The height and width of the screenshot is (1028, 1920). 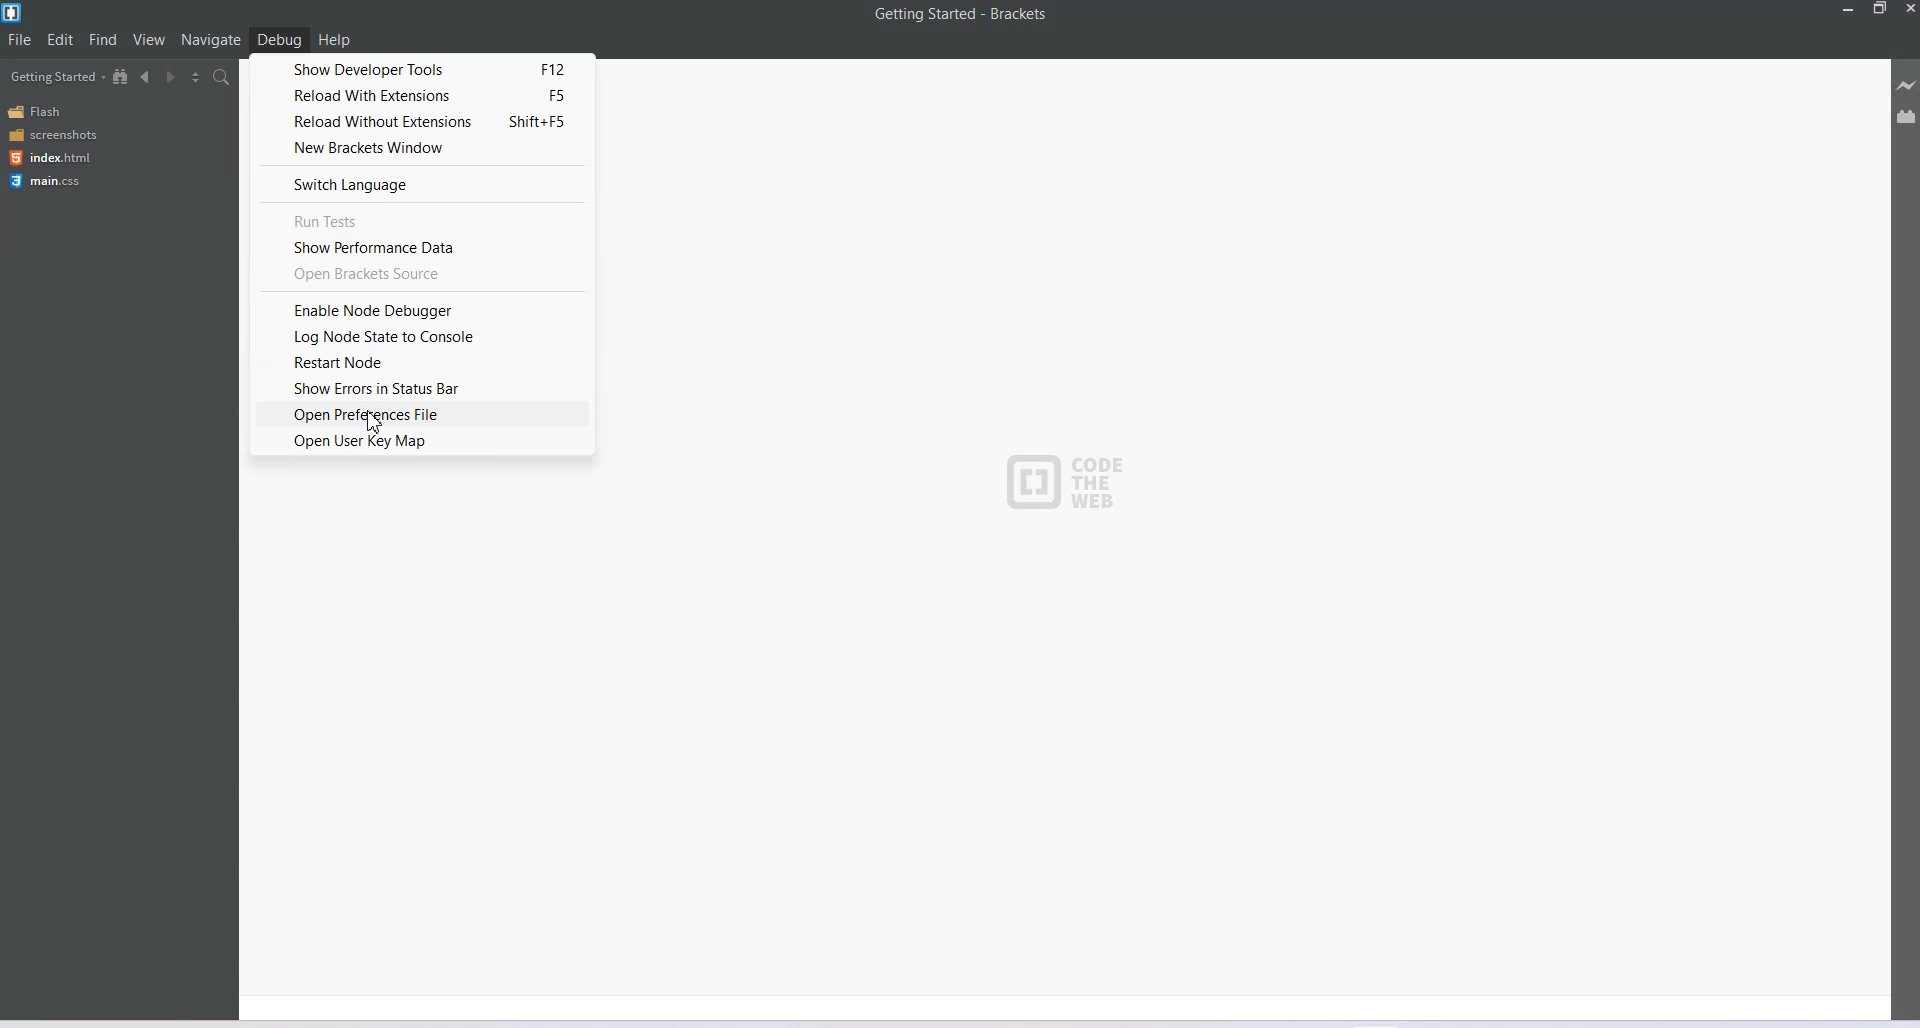 I want to click on Switch Language, so click(x=424, y=184).